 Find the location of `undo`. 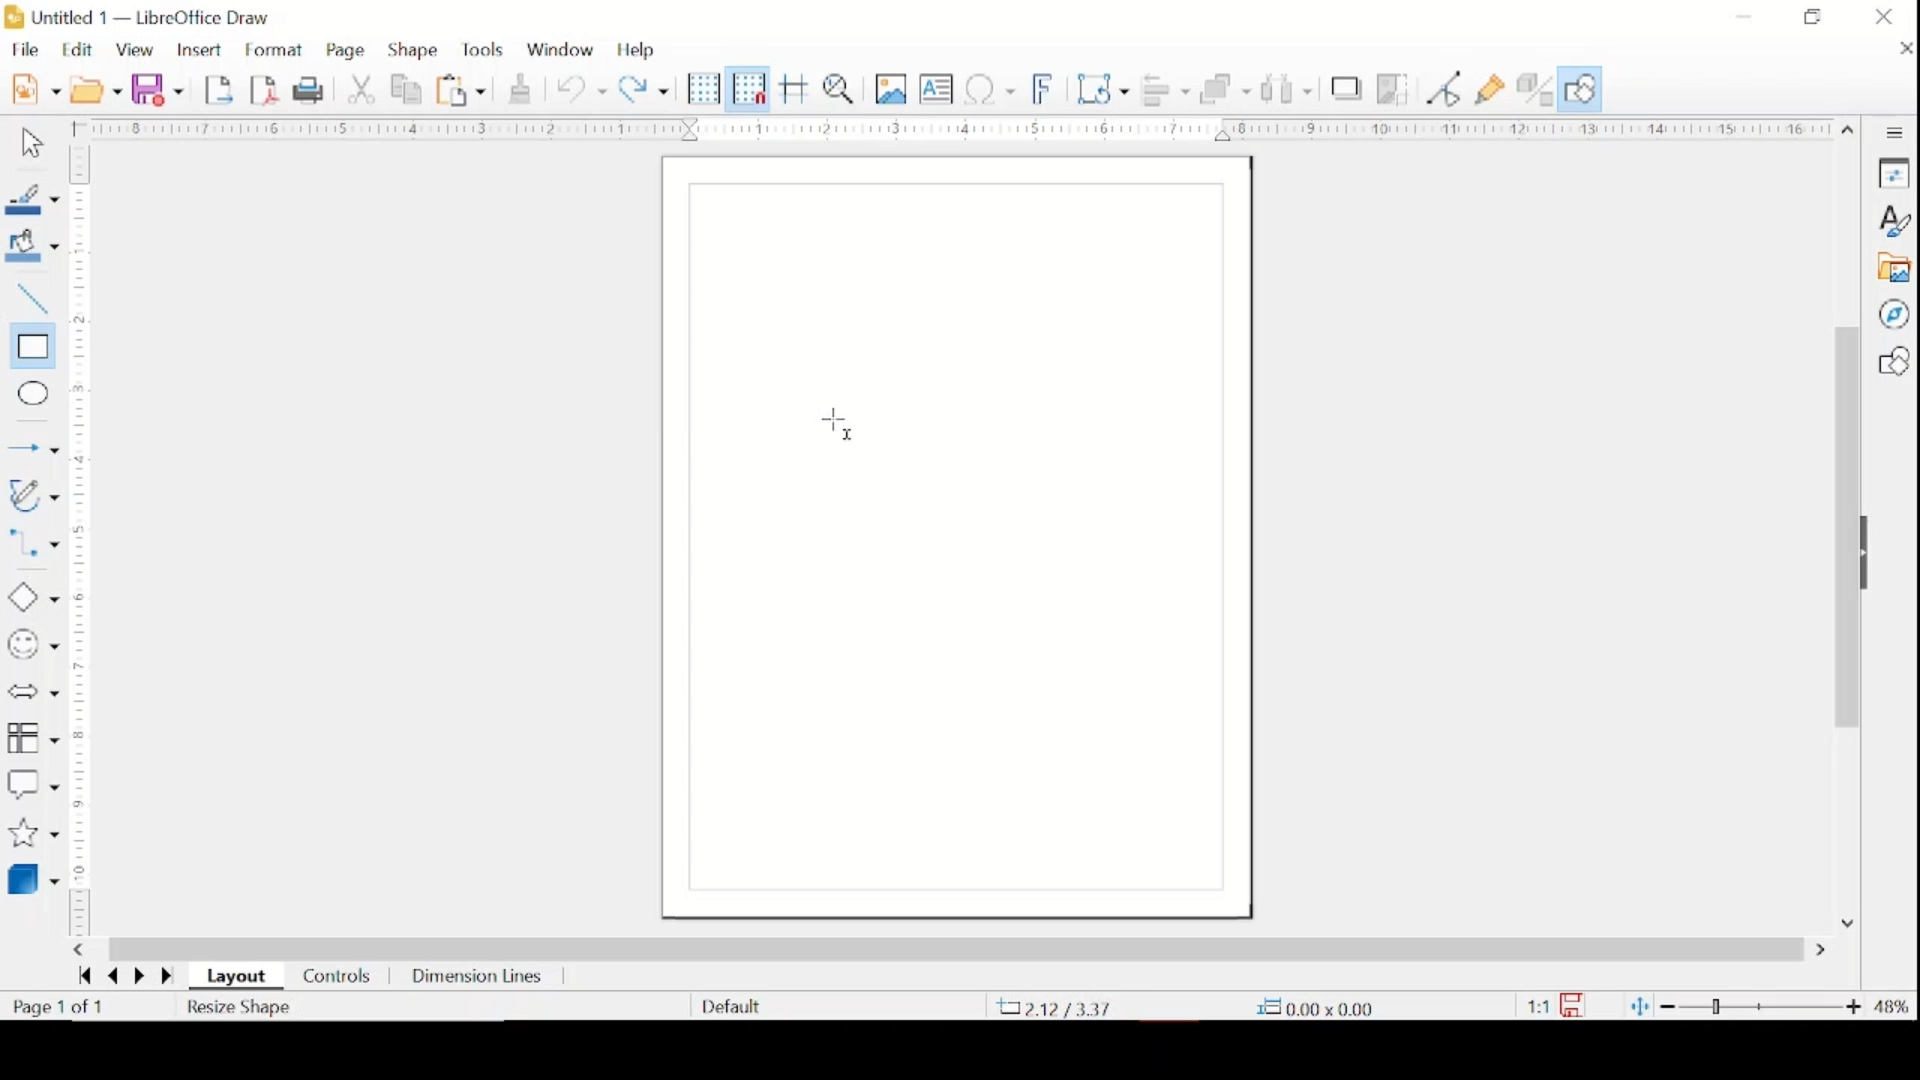

undo is located at coordinates (582, 90).